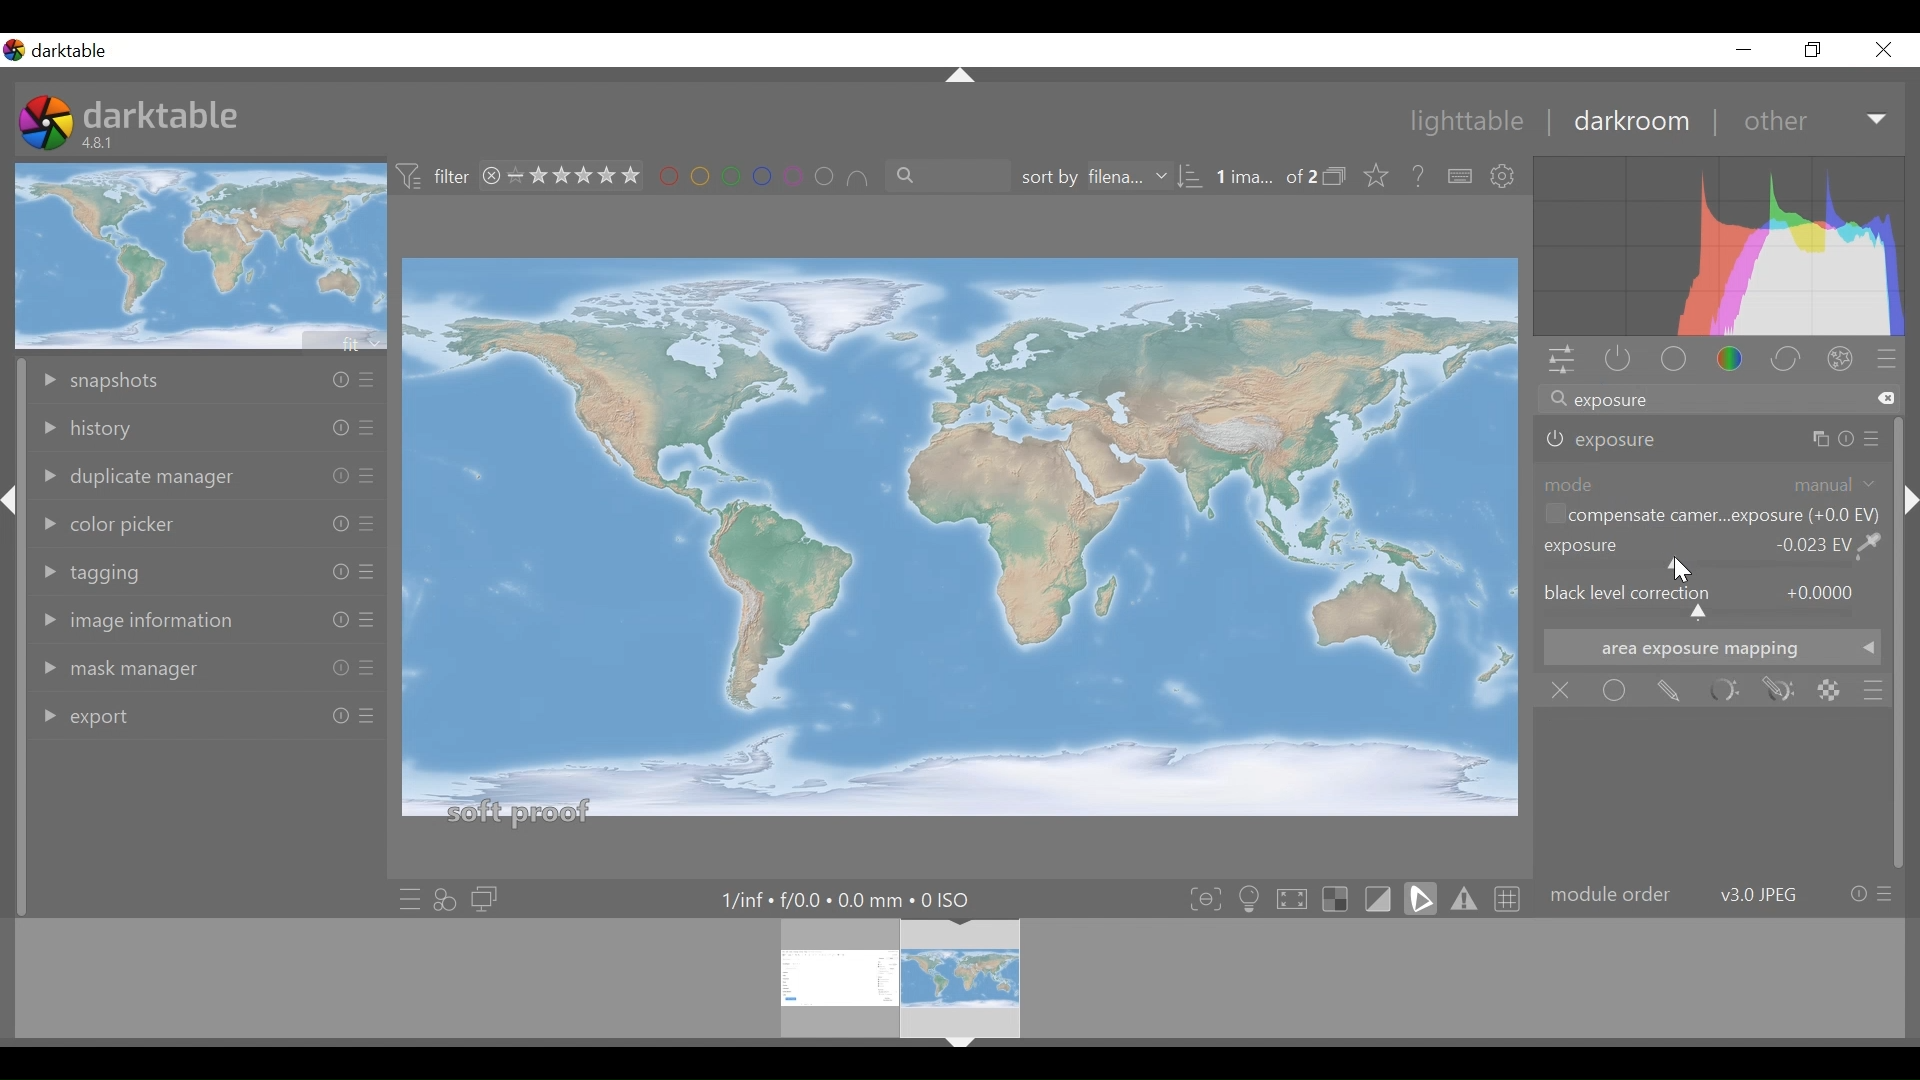 The image size is (1920, 1080). What do you see at coordinates (959, 1051) in the screenshot?
I see `` at bounding box center [959, 1051].